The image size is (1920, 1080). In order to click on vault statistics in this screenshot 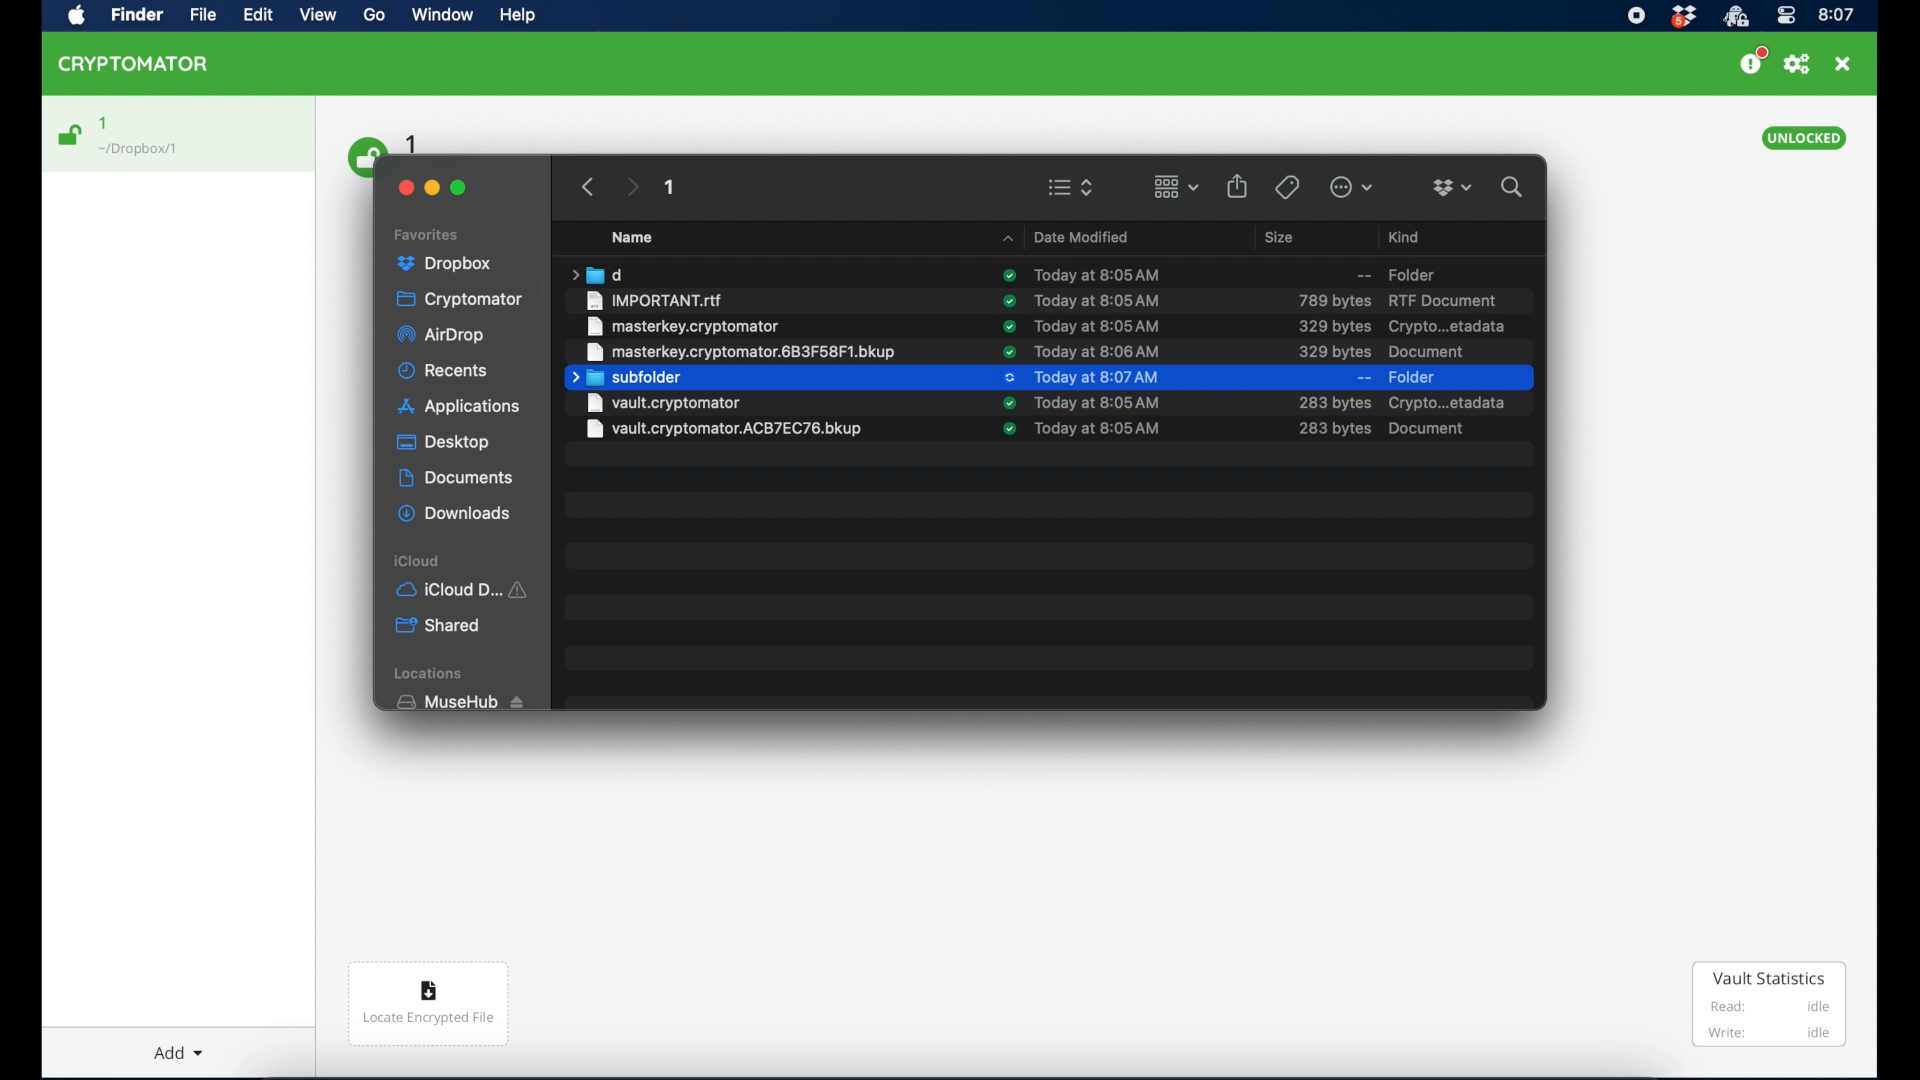, I will do `click(1769, 1006)`.